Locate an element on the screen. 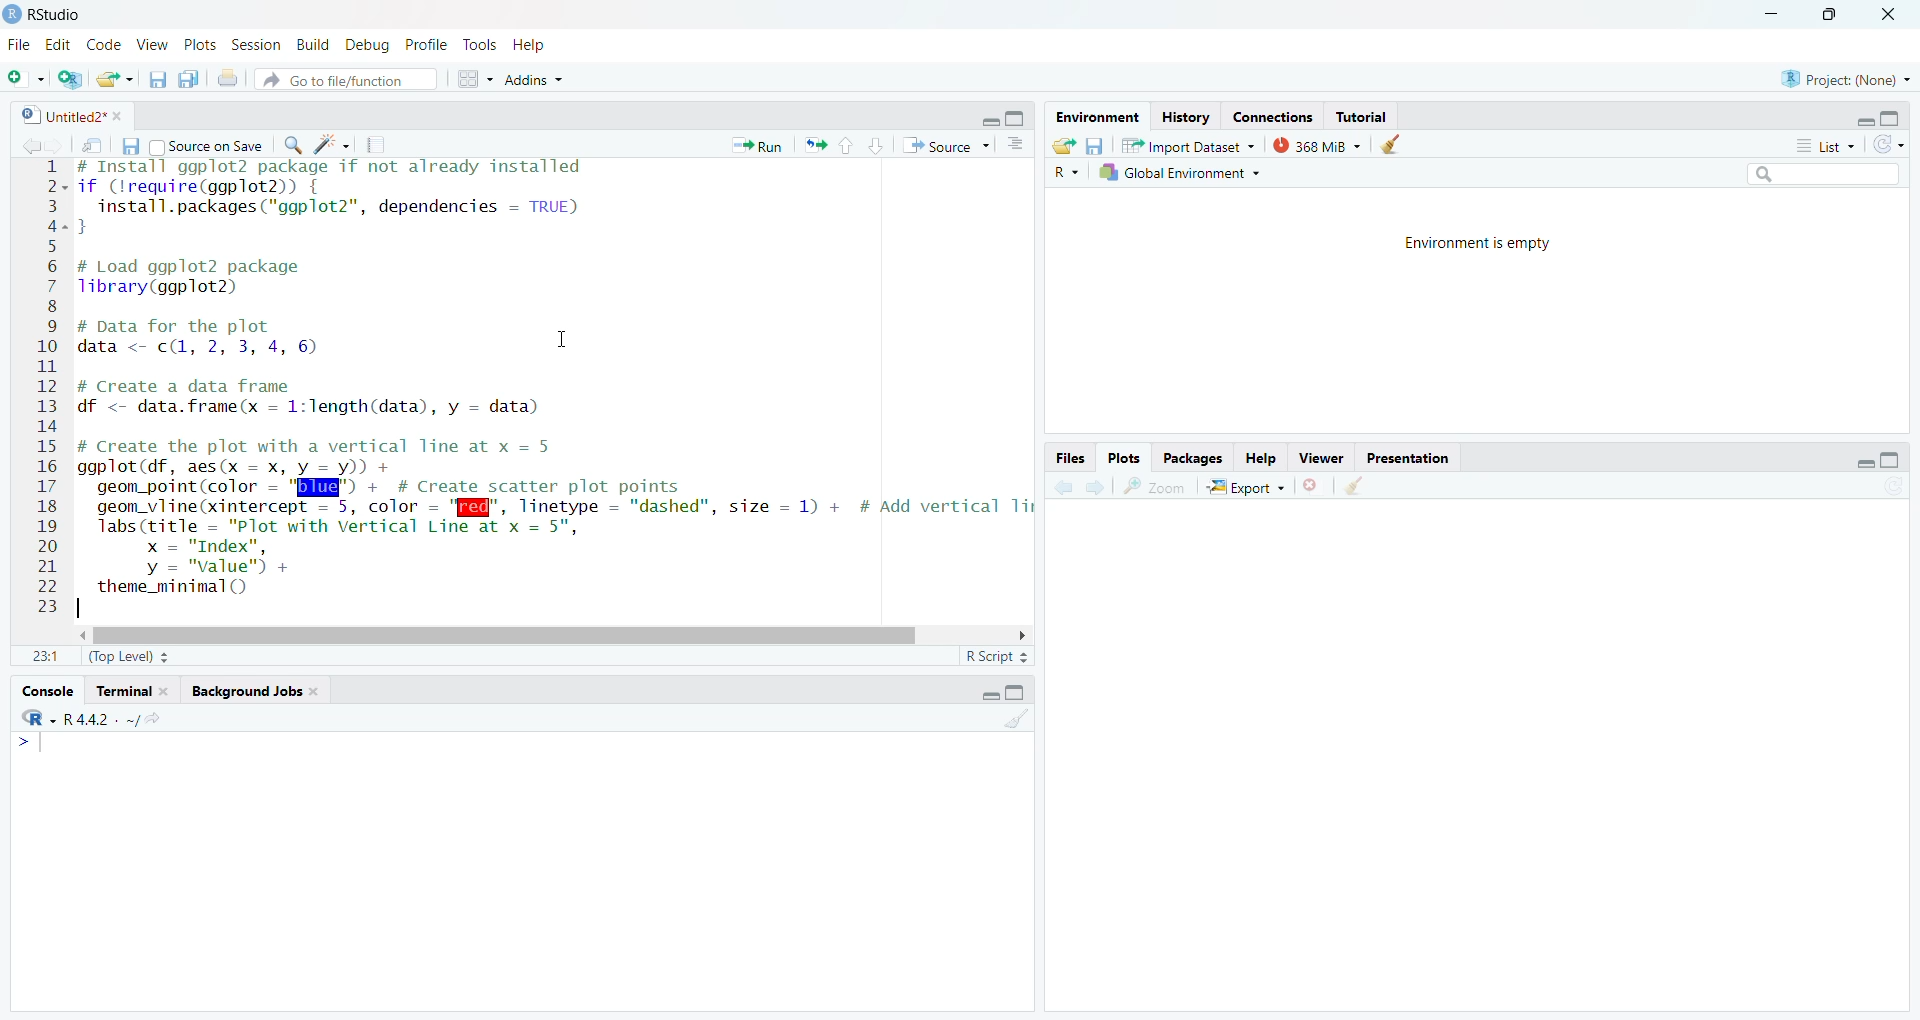  spark is located at coordinates (330, 144).